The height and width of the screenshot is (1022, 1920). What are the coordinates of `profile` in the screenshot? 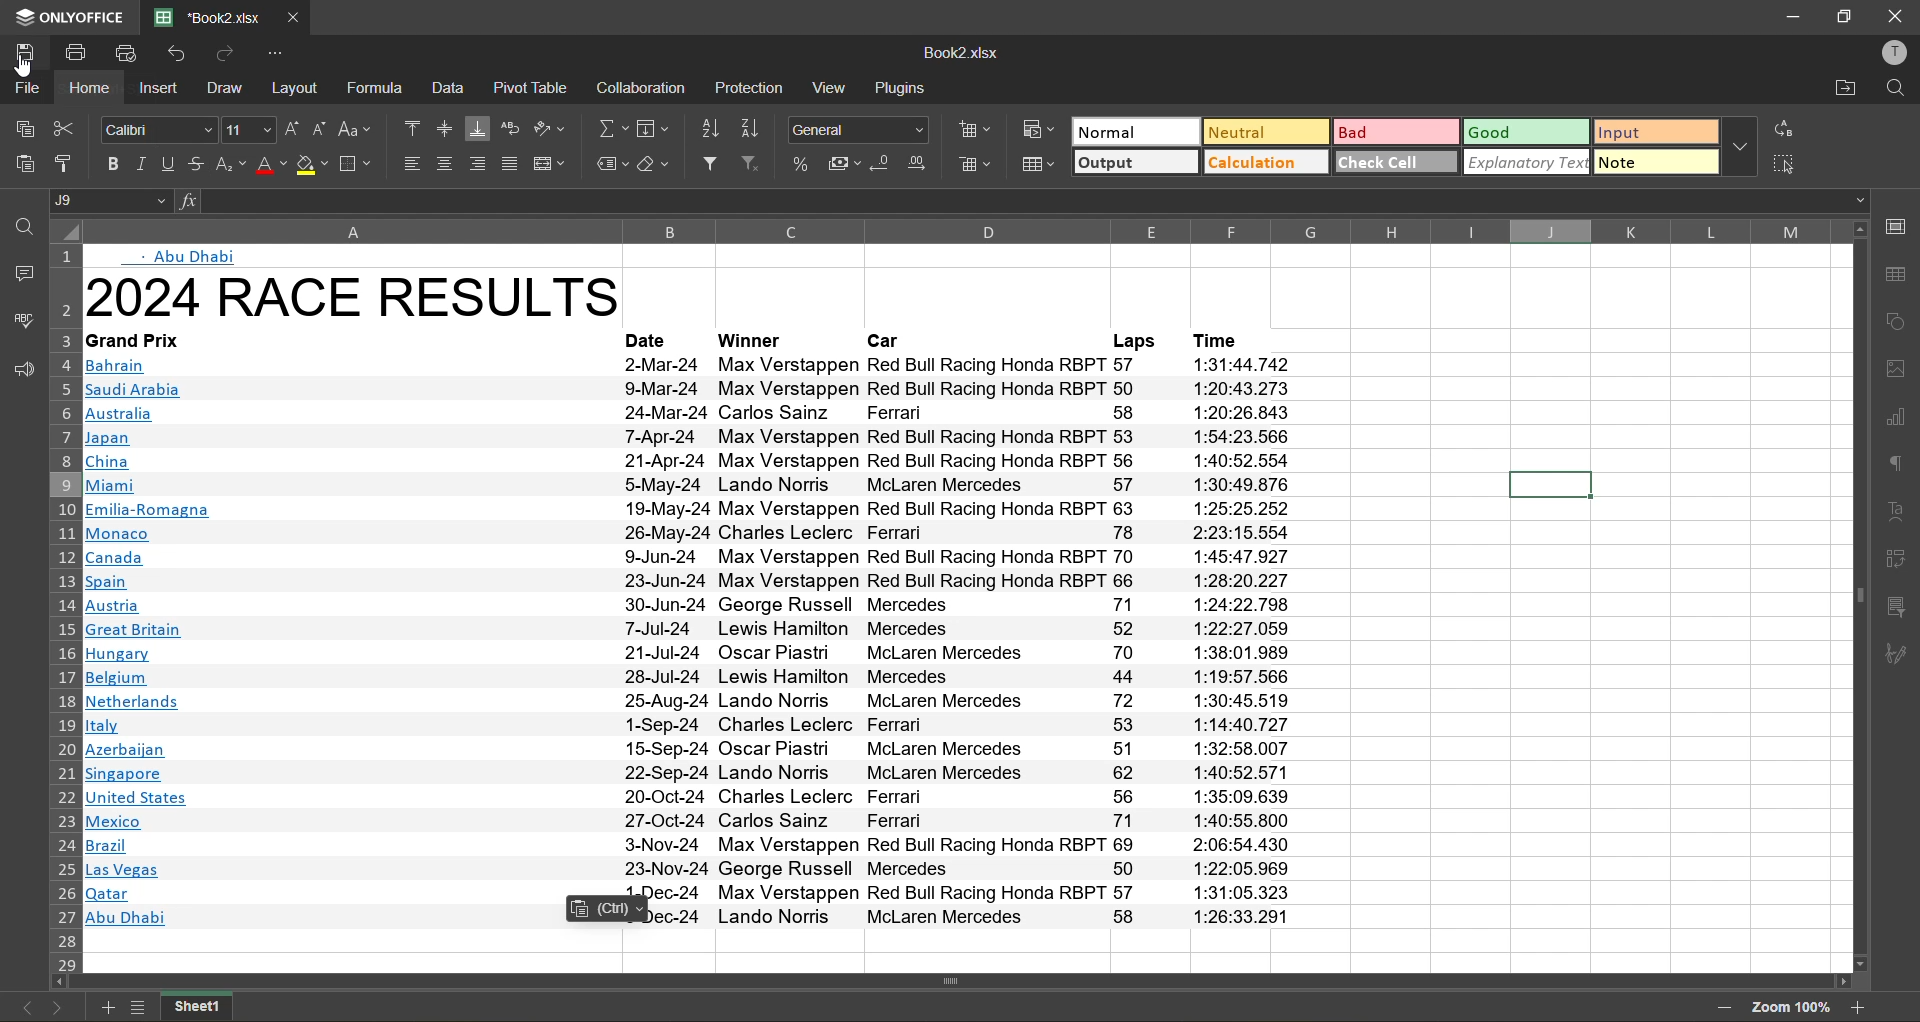 It's located at (1894, 50).